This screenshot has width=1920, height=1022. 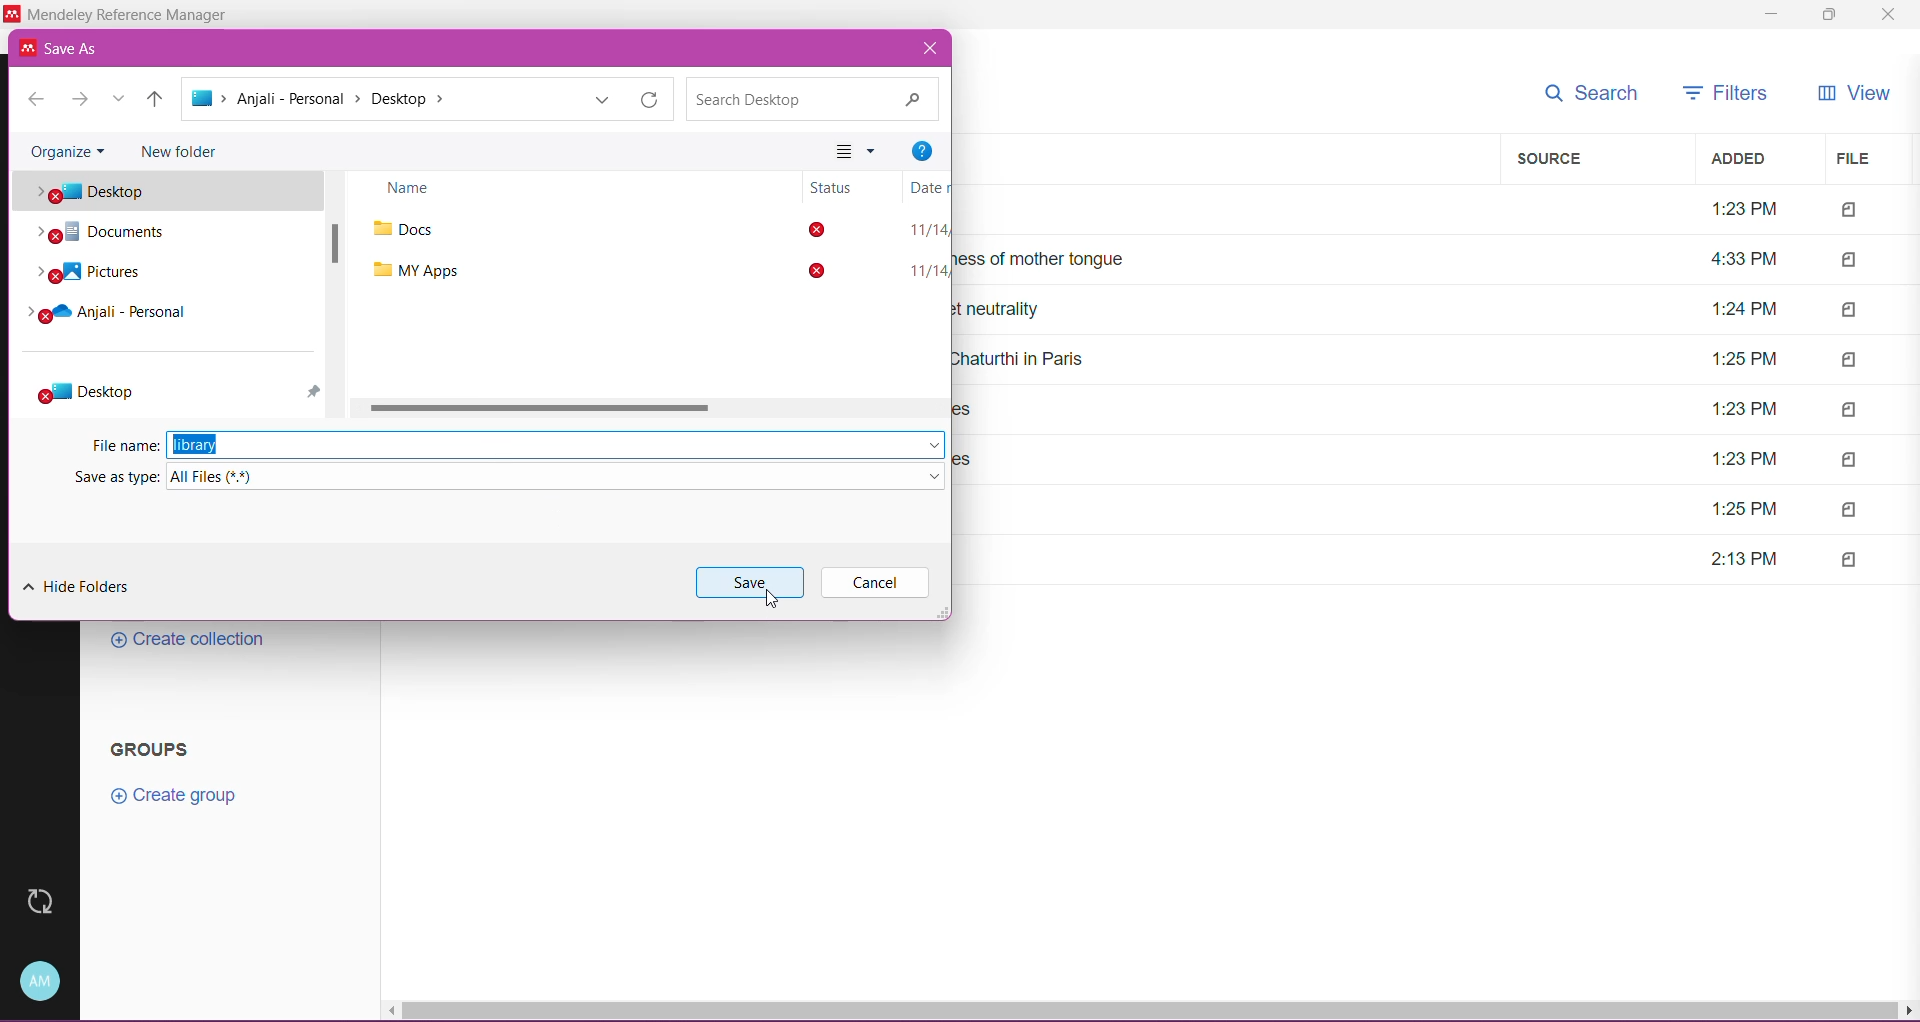 I want to click on Account and Help, so click(x=46, y=980).